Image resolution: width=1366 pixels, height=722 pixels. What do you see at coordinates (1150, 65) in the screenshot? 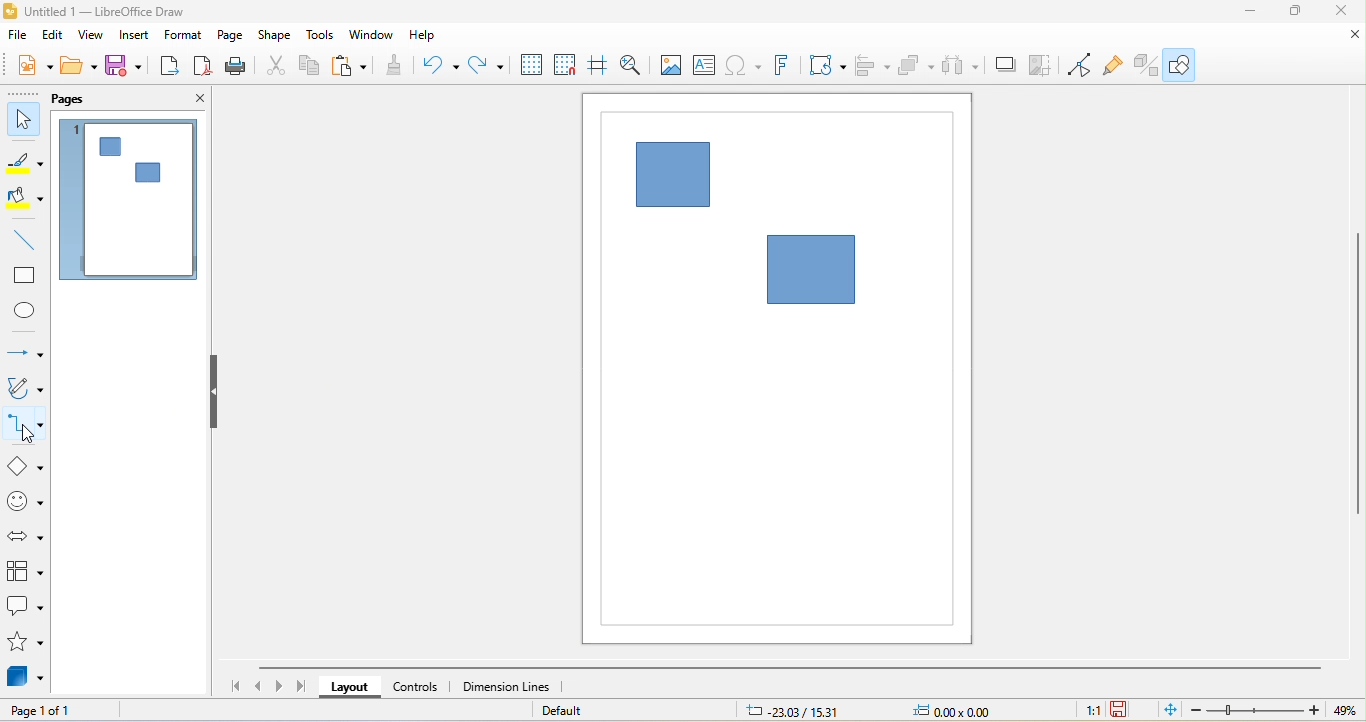
I see `extrusion` at bounding box center [1150, 65].